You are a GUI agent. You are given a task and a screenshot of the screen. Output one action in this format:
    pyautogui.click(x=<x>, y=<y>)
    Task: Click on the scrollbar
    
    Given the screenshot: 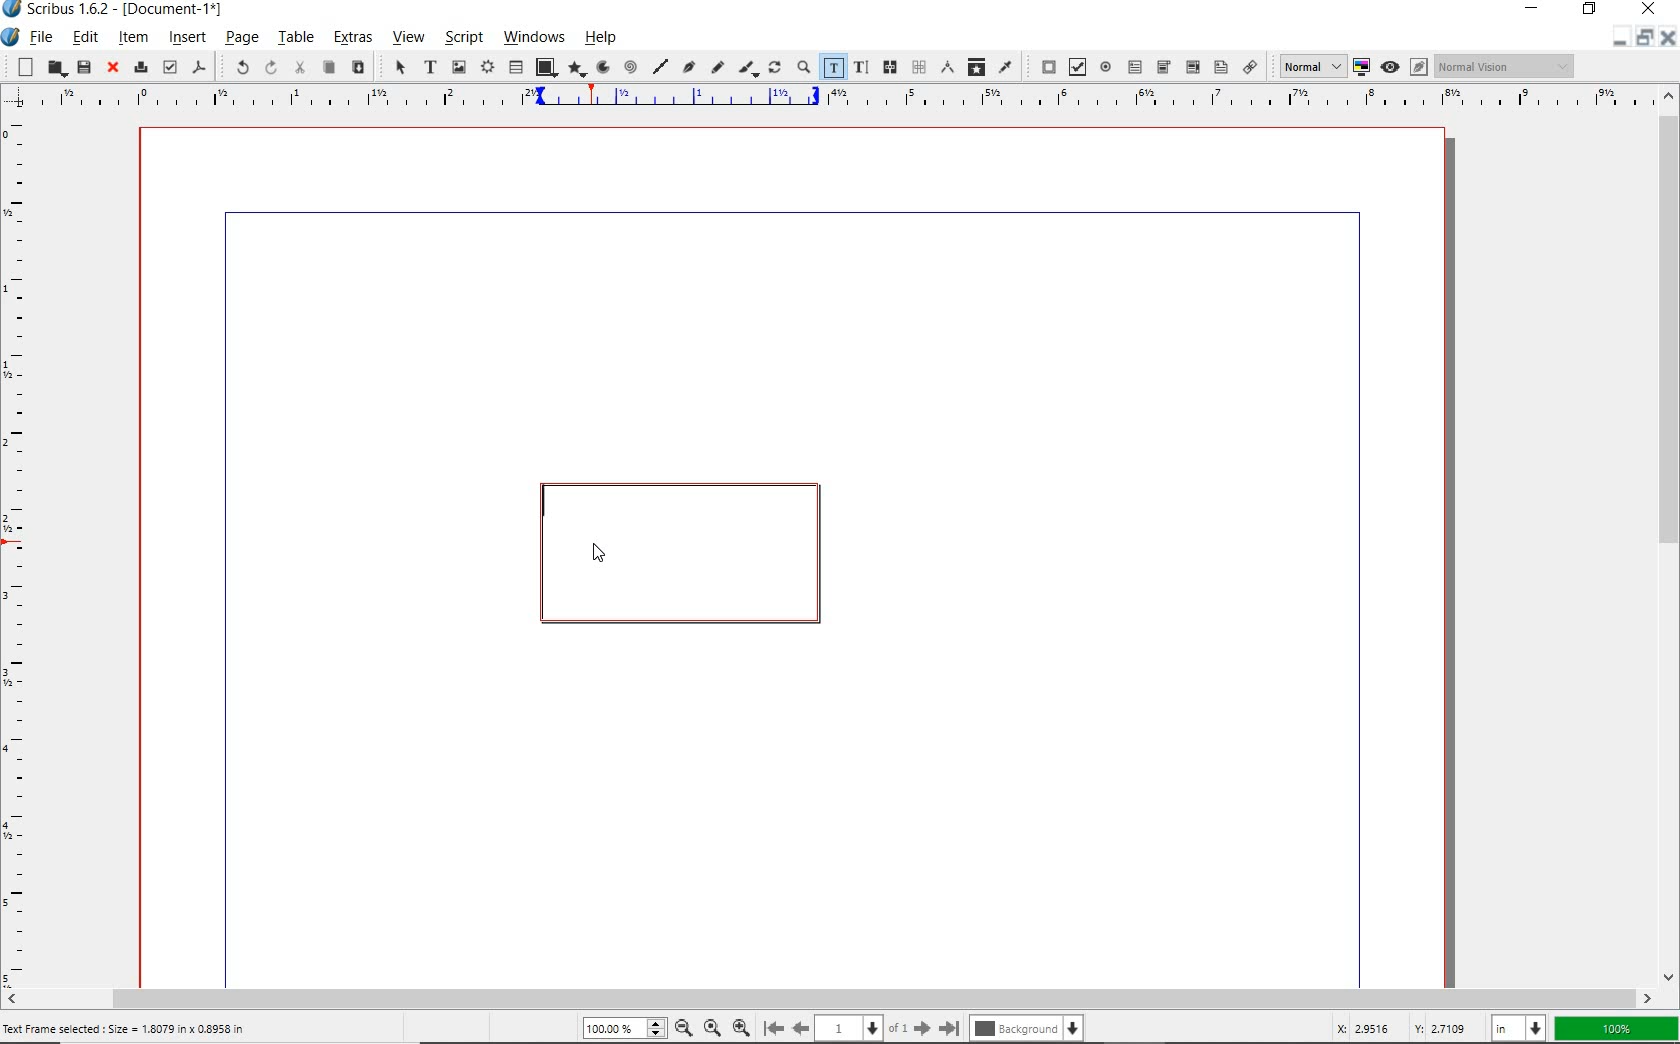 What is the action you would take?
    pyautogui.click(x=1670, y=535)
    